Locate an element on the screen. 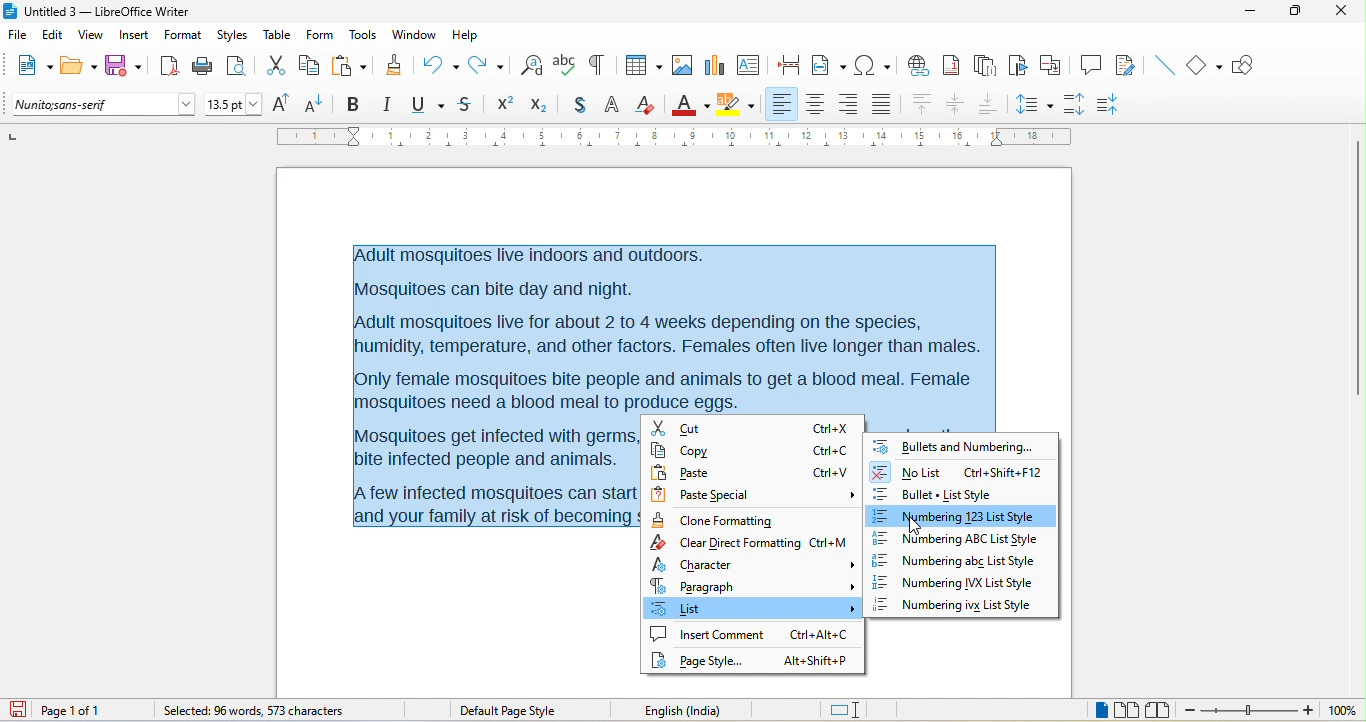  italic is located at coordinates (391, 105).